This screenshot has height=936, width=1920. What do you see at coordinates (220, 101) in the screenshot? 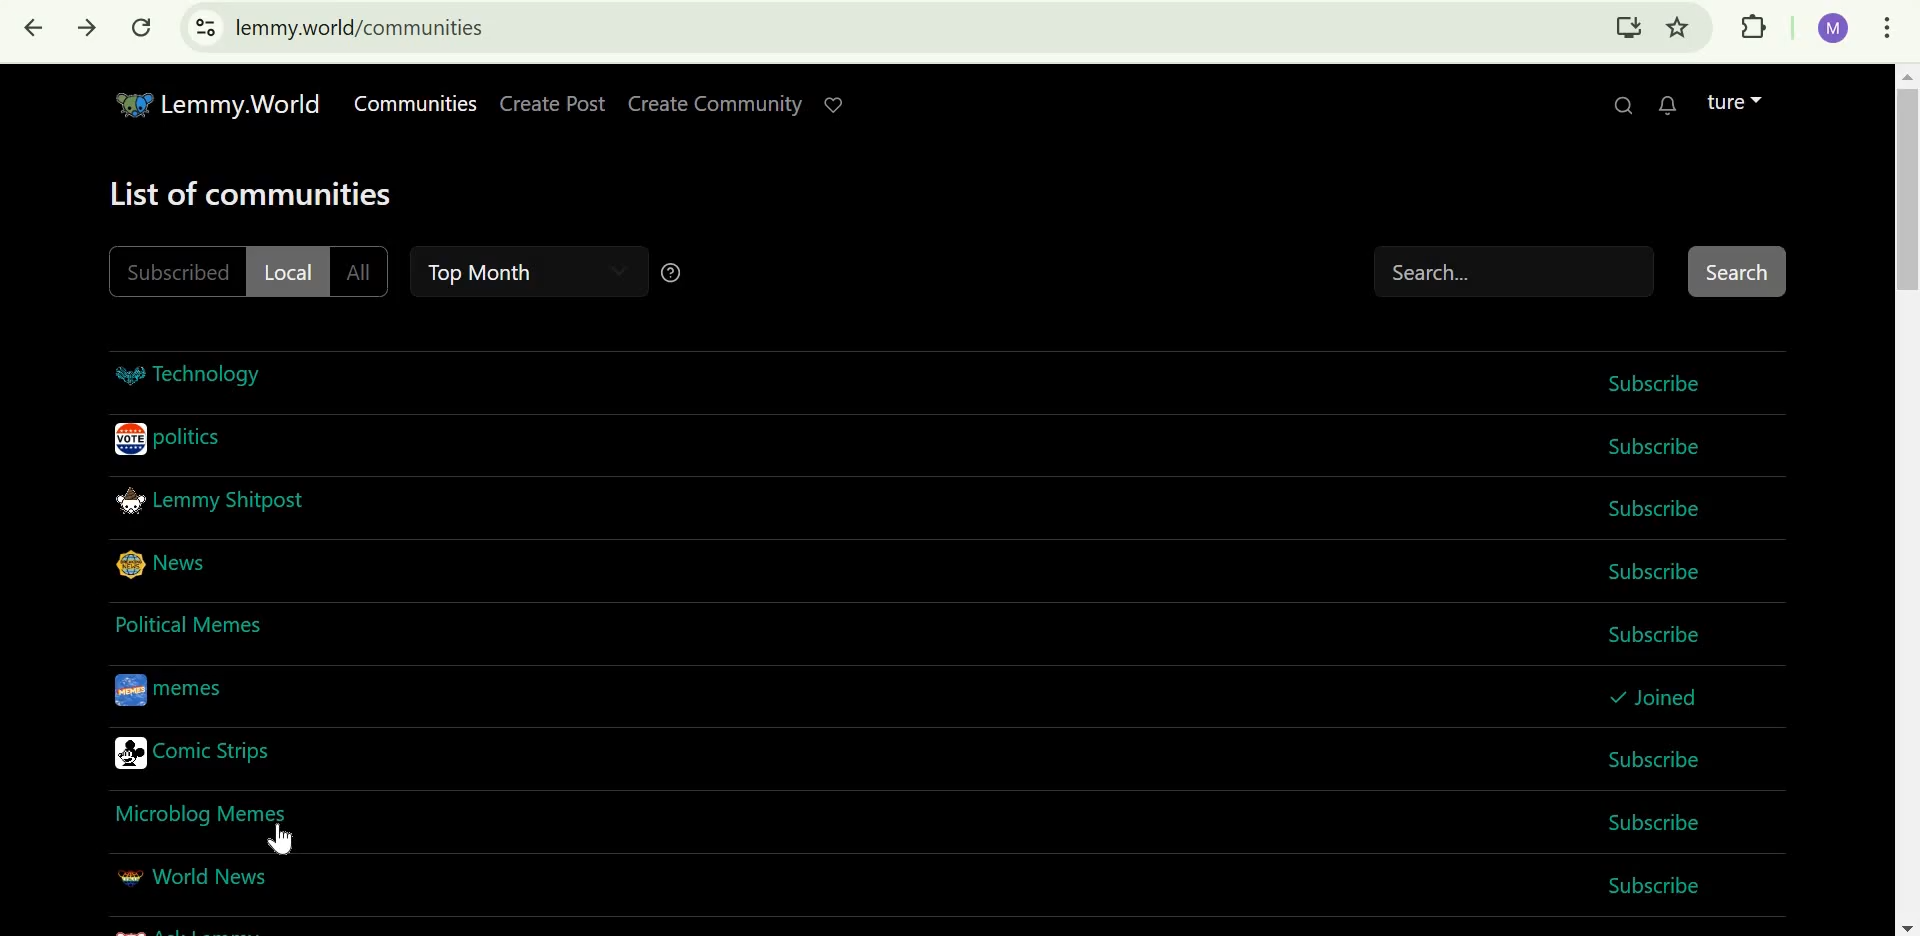
I see `Lemmy.World` at bounding box center [220, 101].